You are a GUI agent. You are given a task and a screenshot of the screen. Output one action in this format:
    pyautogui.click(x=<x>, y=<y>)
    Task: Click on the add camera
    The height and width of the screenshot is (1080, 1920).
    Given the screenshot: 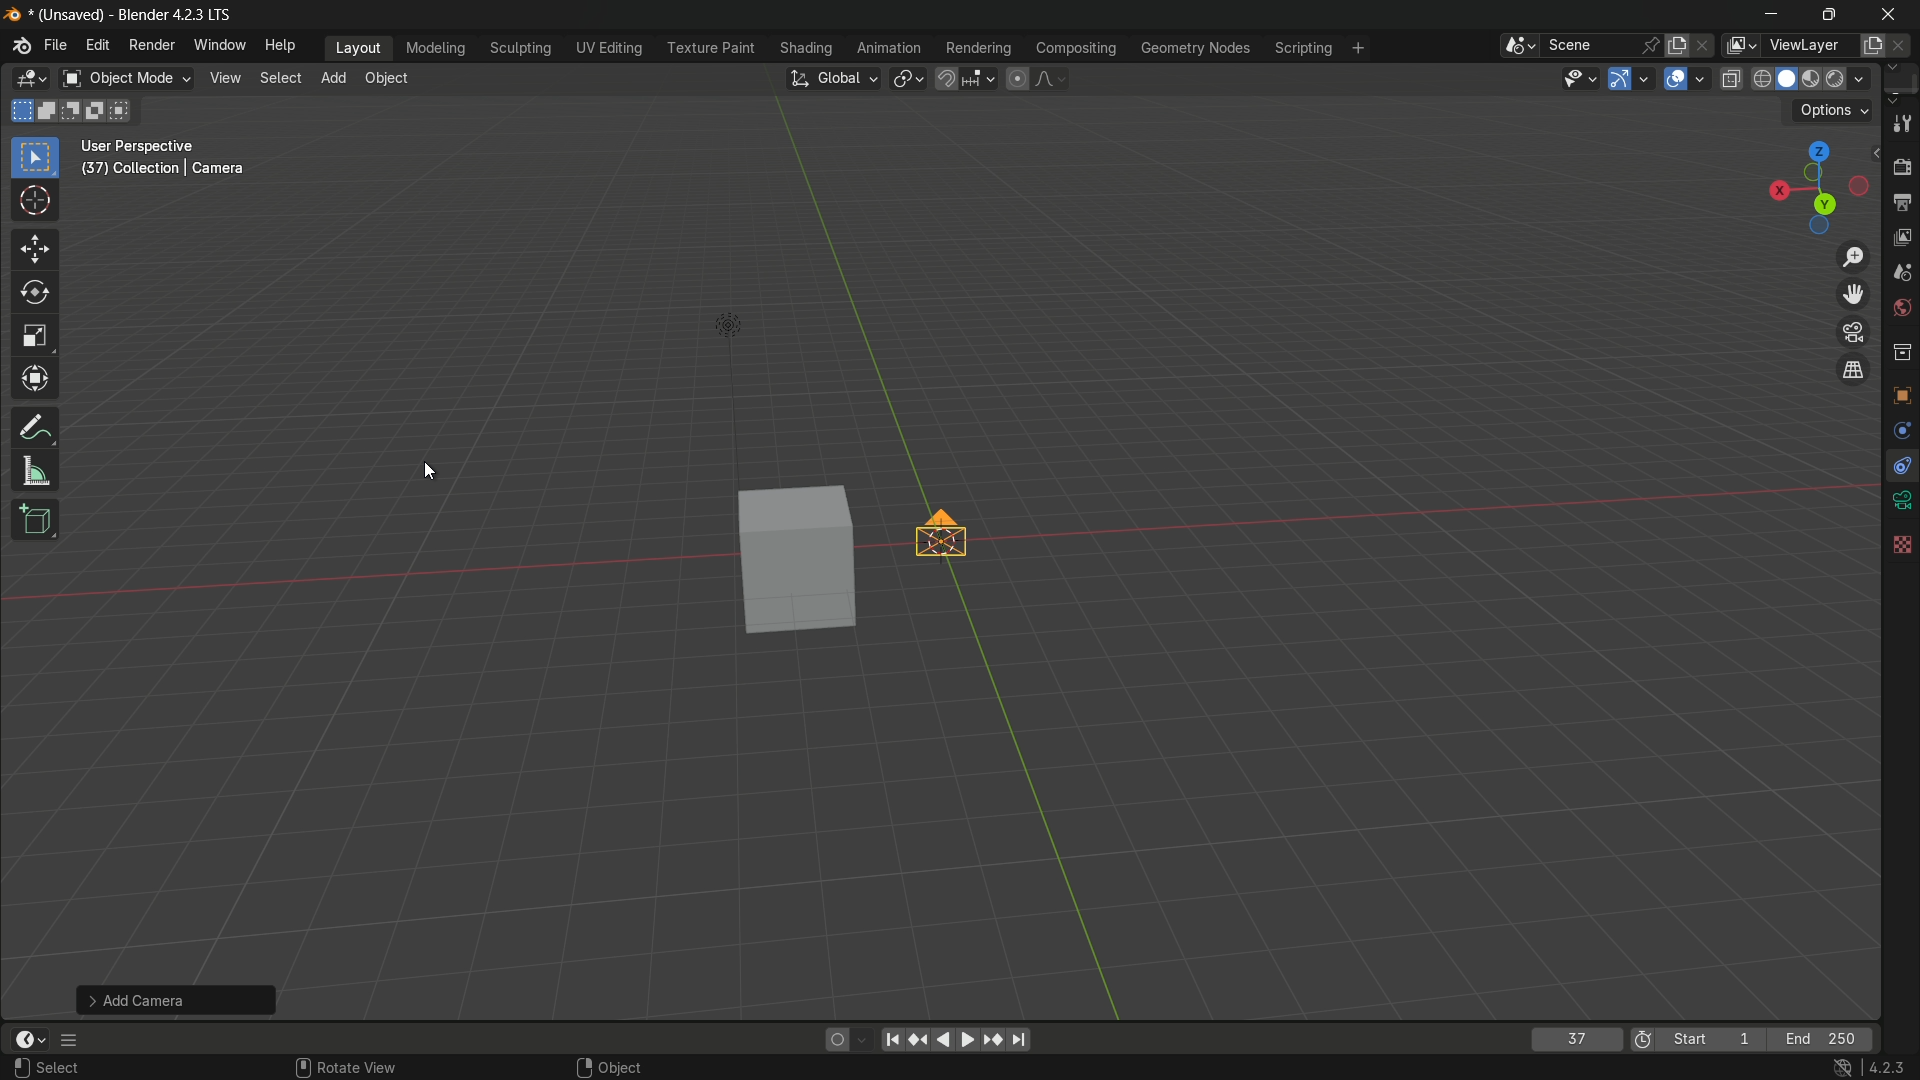 What is the action you would take?
    pyautogui.click(x=166, y=994)
    